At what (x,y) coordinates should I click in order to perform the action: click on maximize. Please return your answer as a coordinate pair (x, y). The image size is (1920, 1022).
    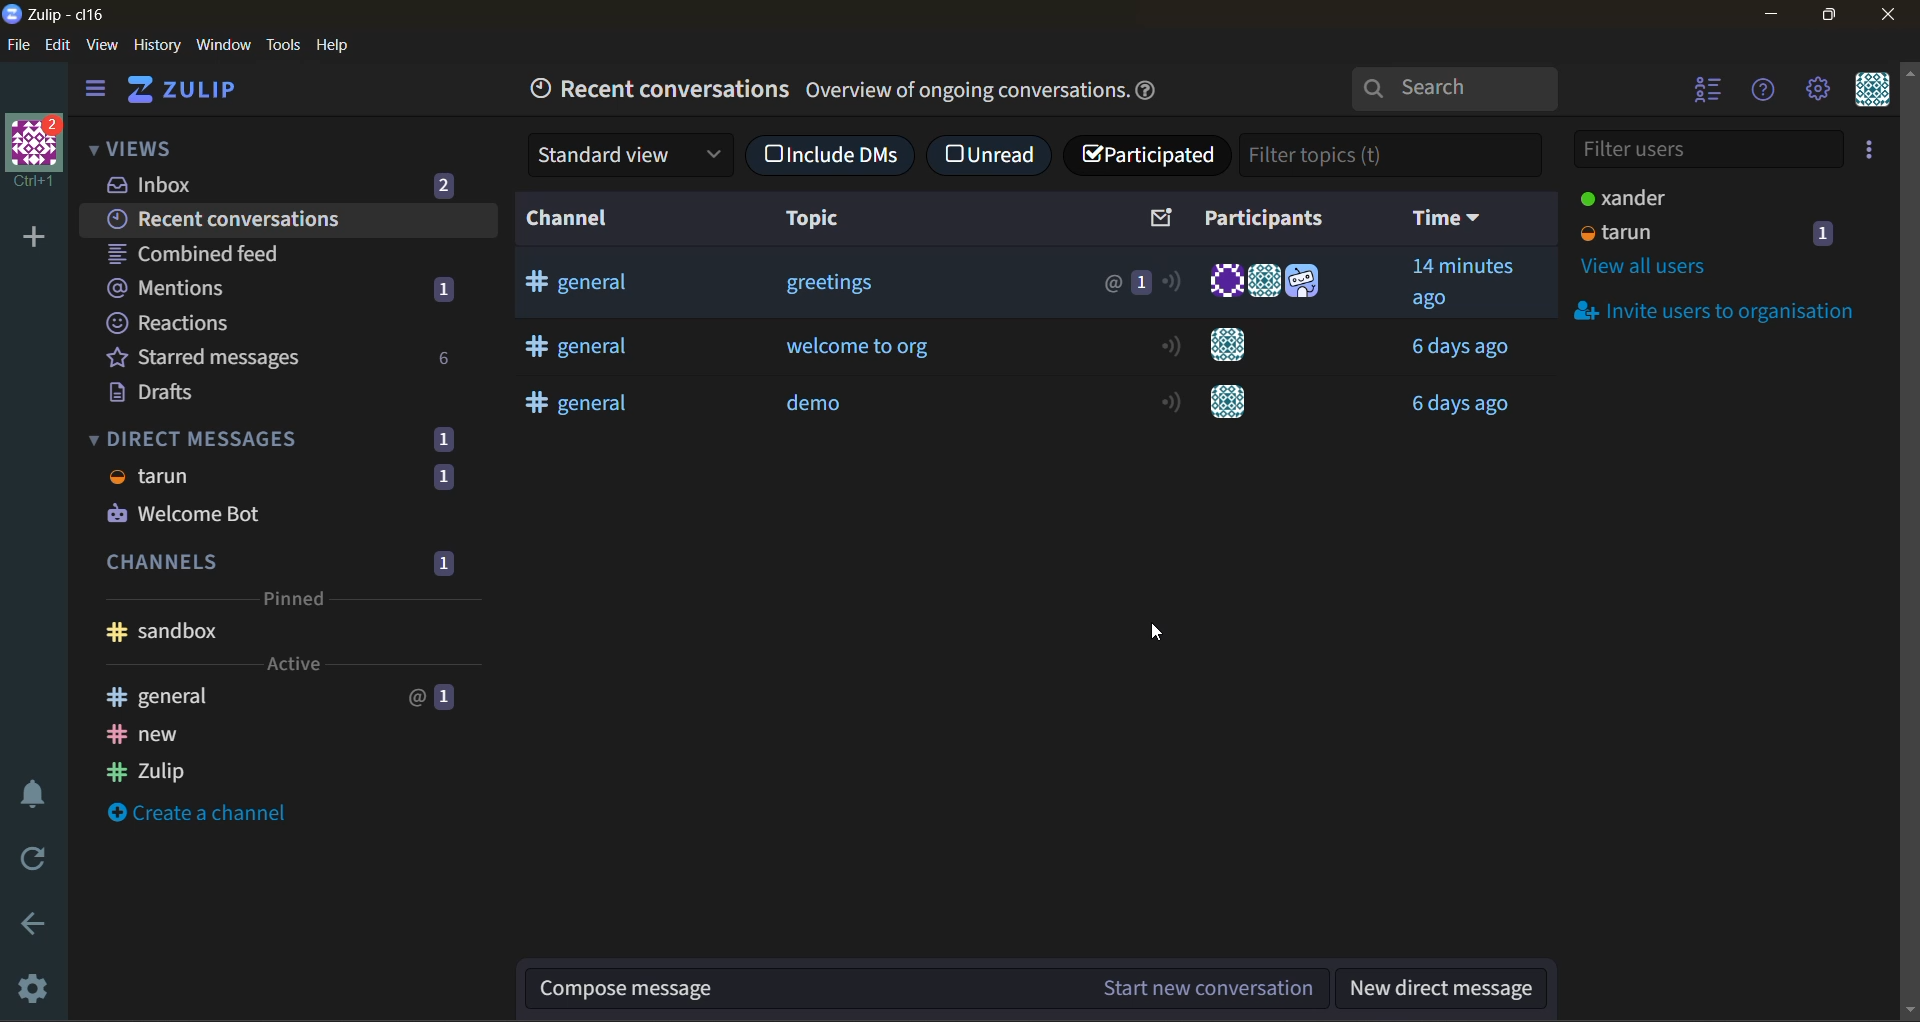
    Looking at the image, I should click on (1836, 17).